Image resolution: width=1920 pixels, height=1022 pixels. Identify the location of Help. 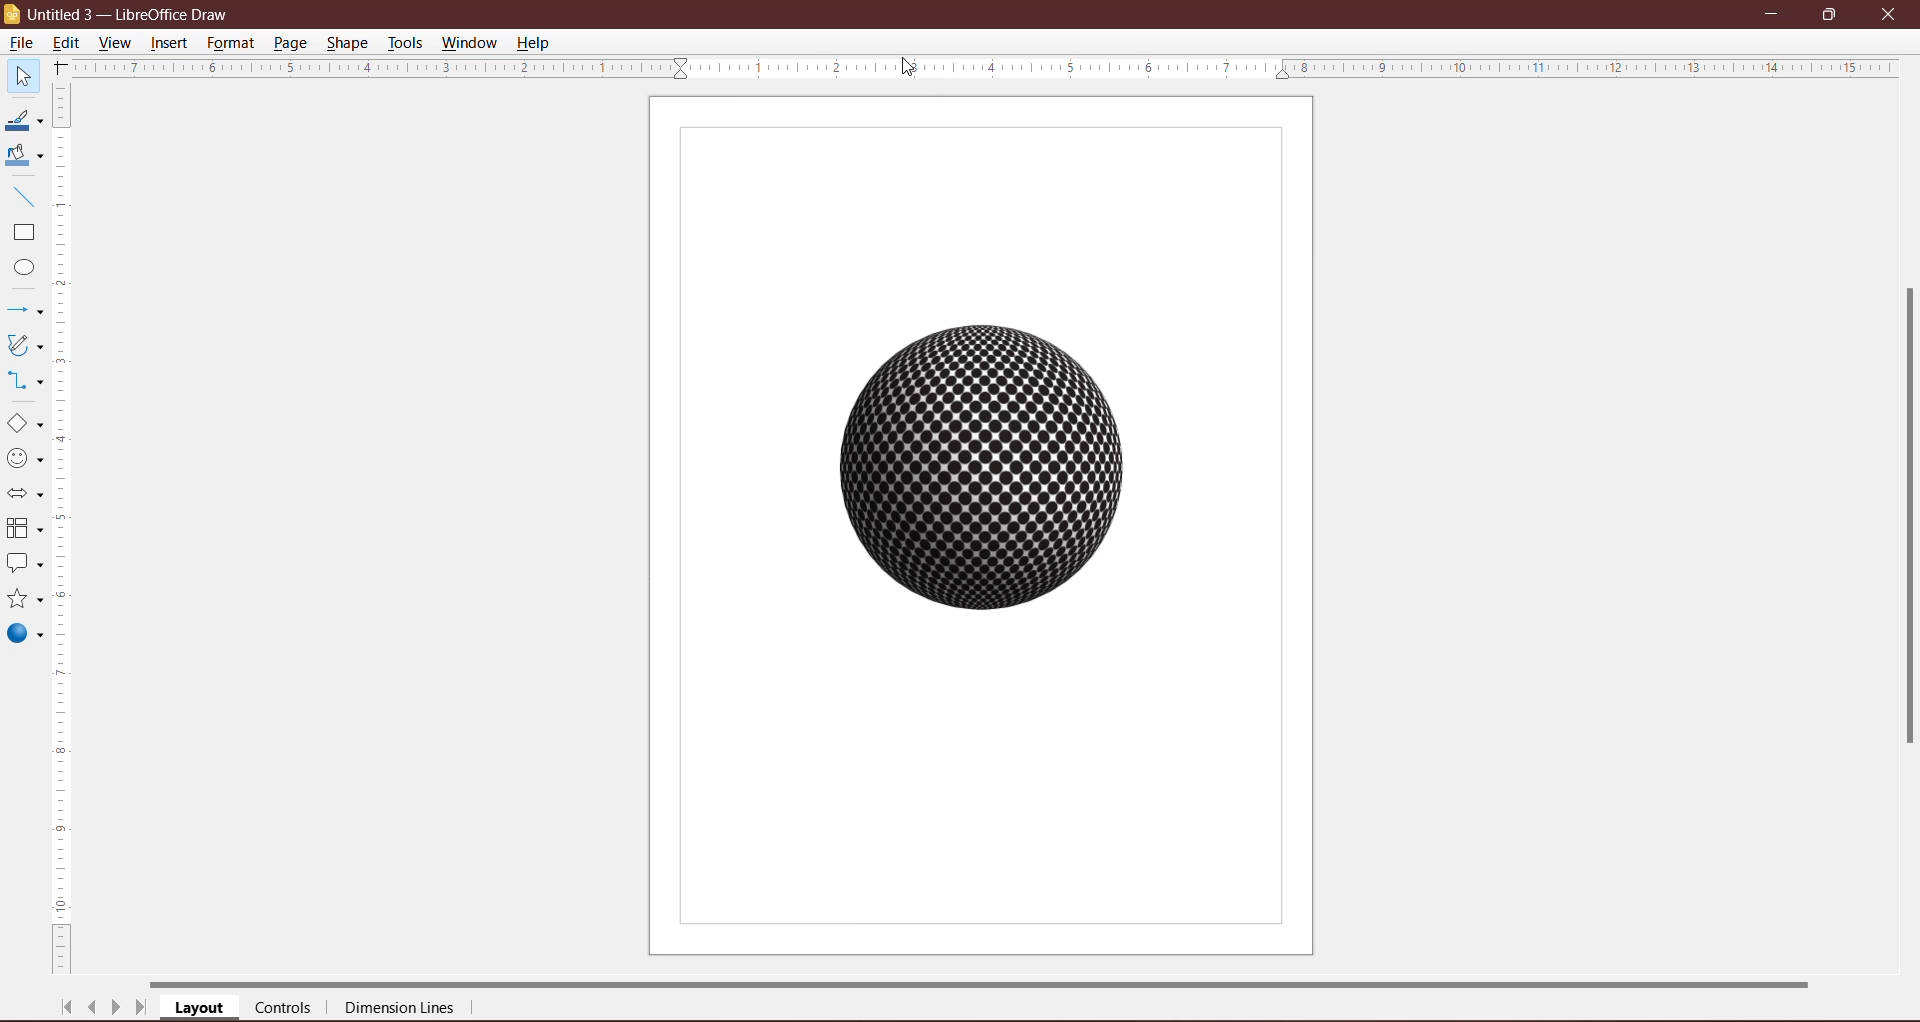
(536, 42).